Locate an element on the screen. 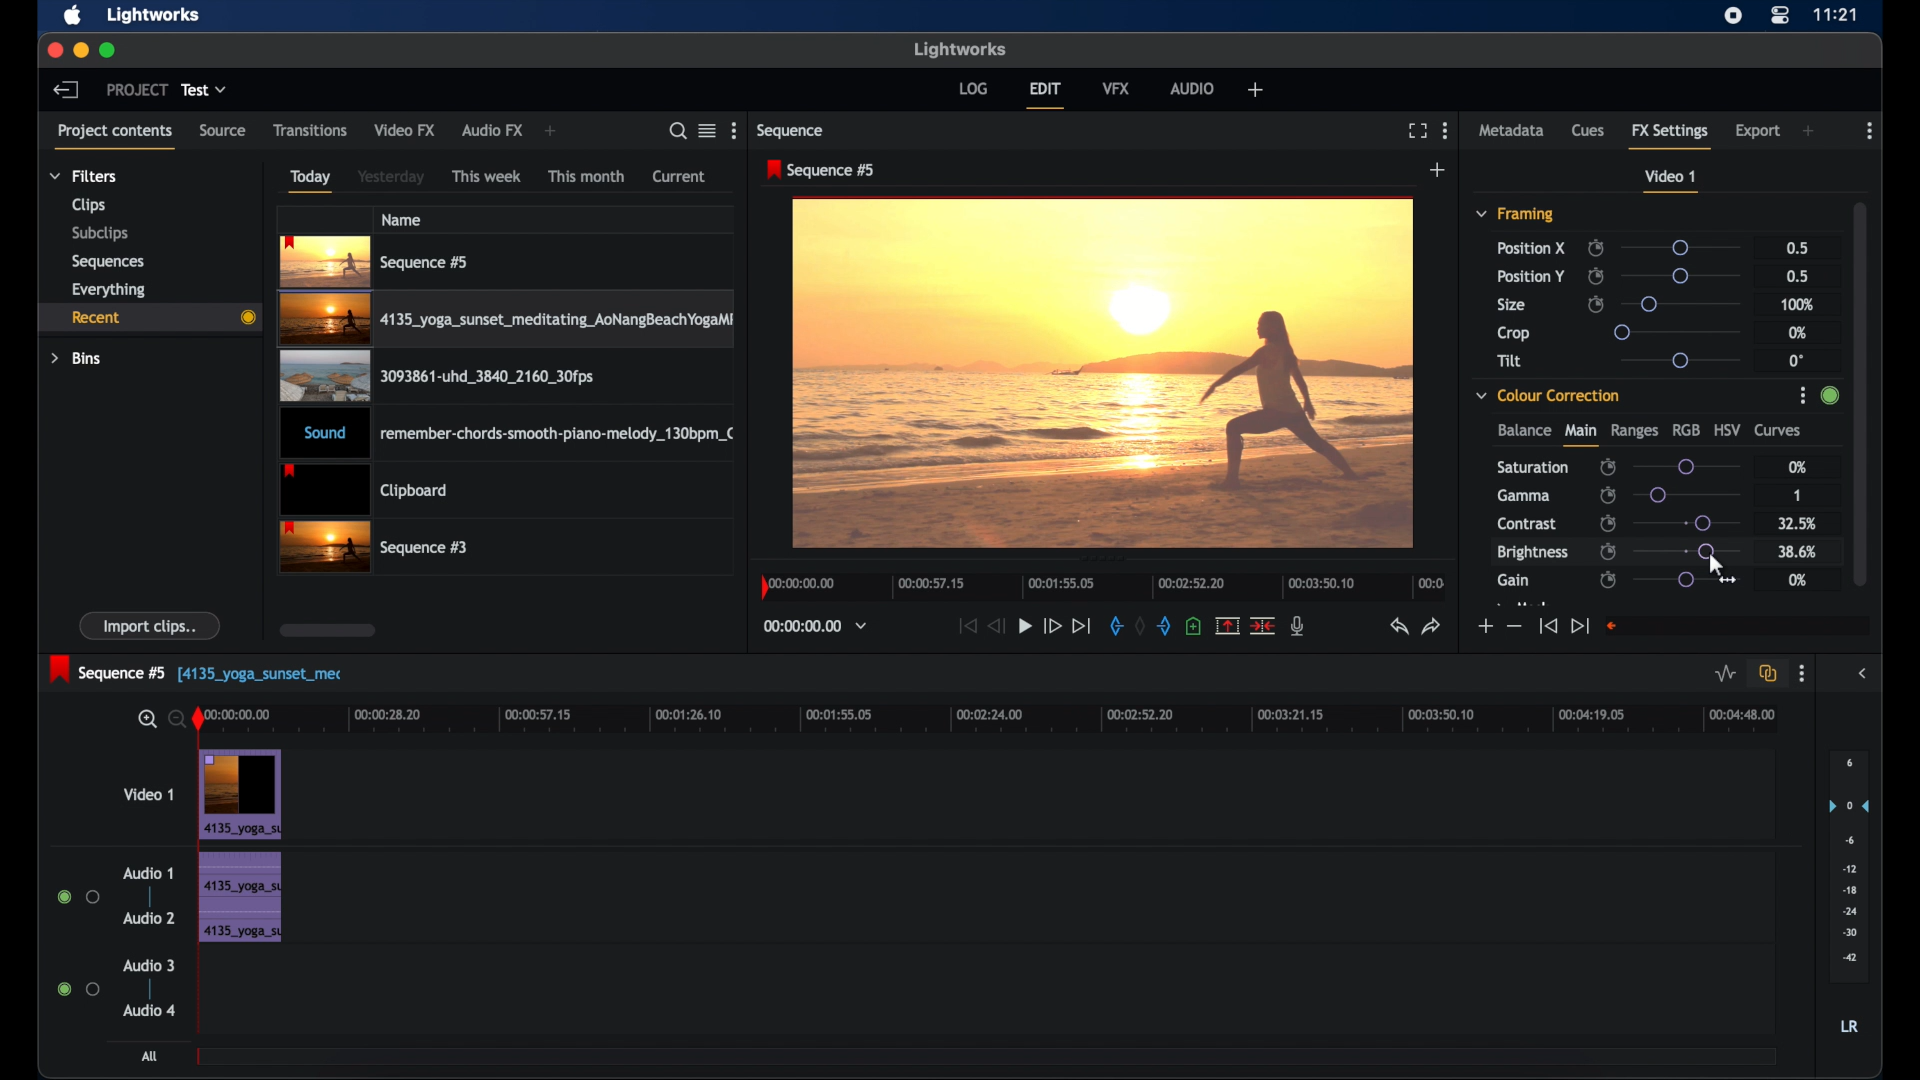  export is located at coordinates (1759, 131).